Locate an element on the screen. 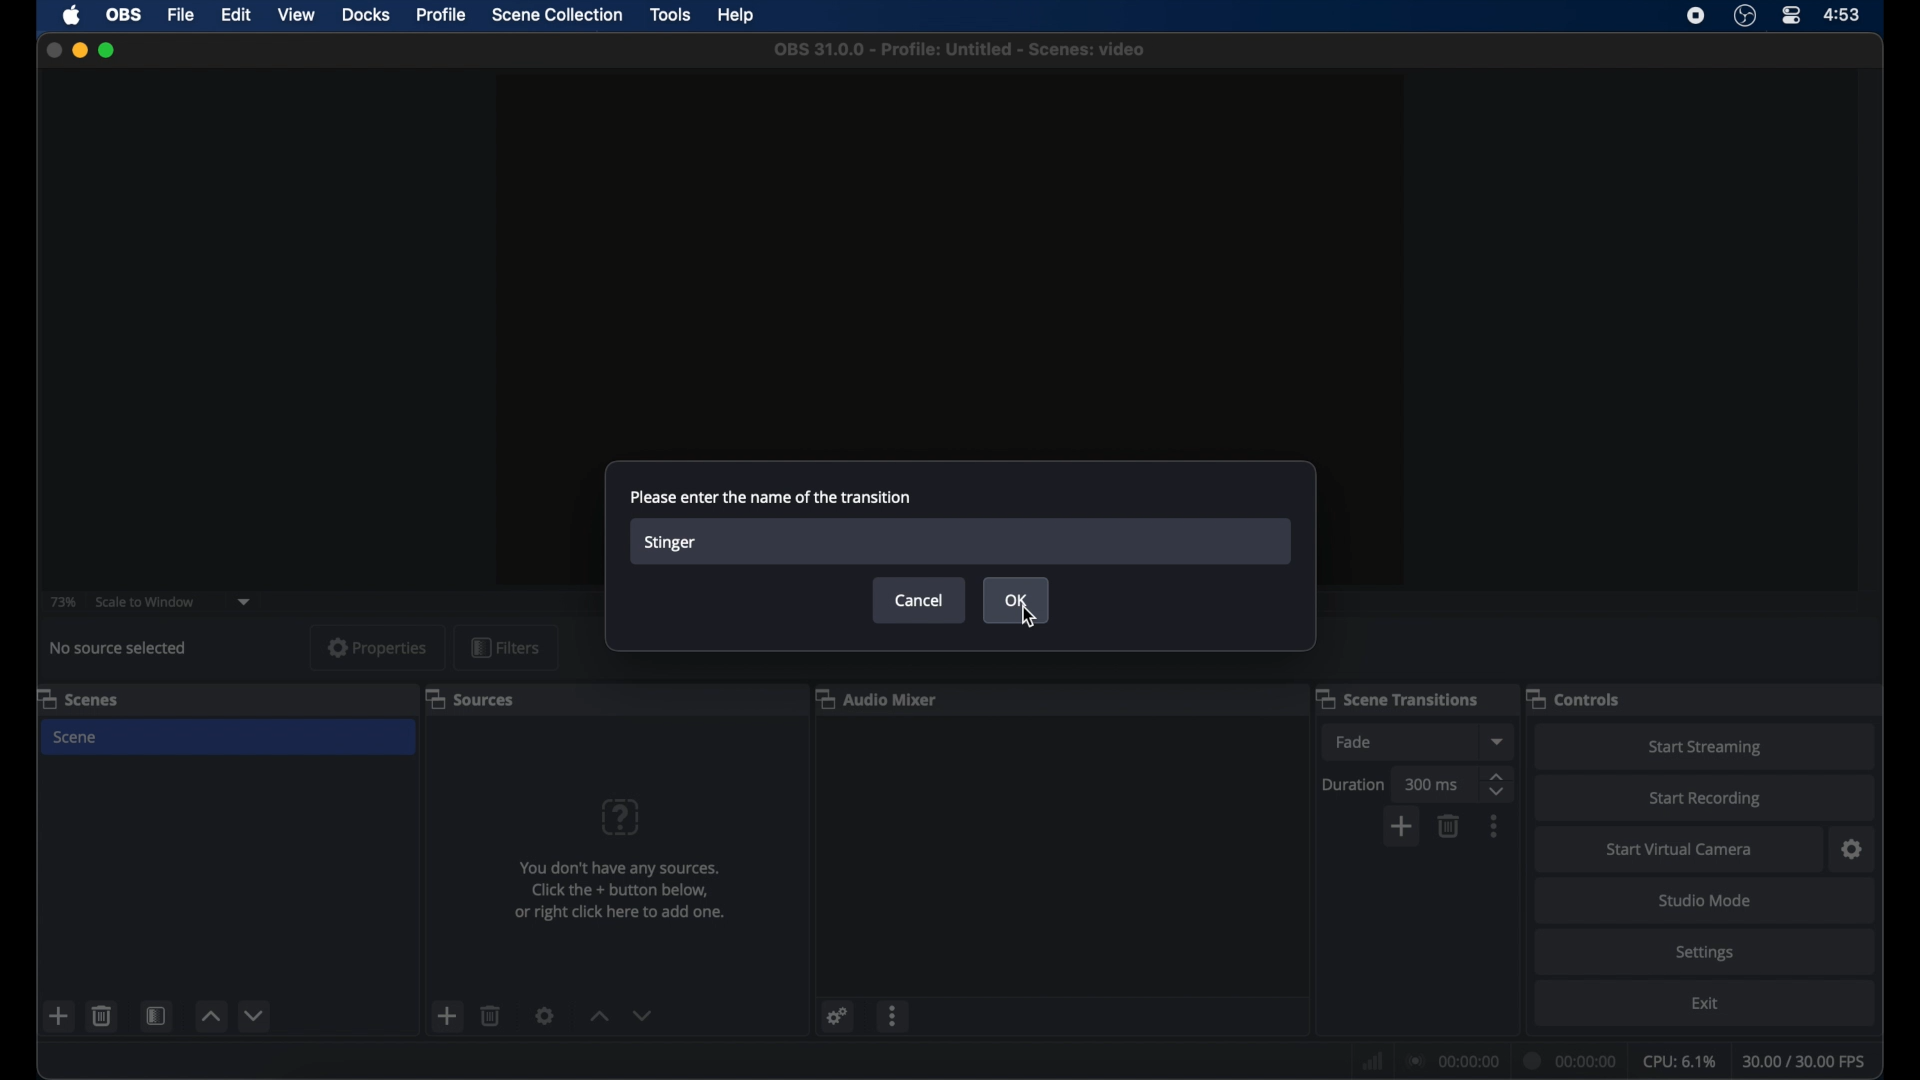  scene filters is located at coordinates (158, 1015).